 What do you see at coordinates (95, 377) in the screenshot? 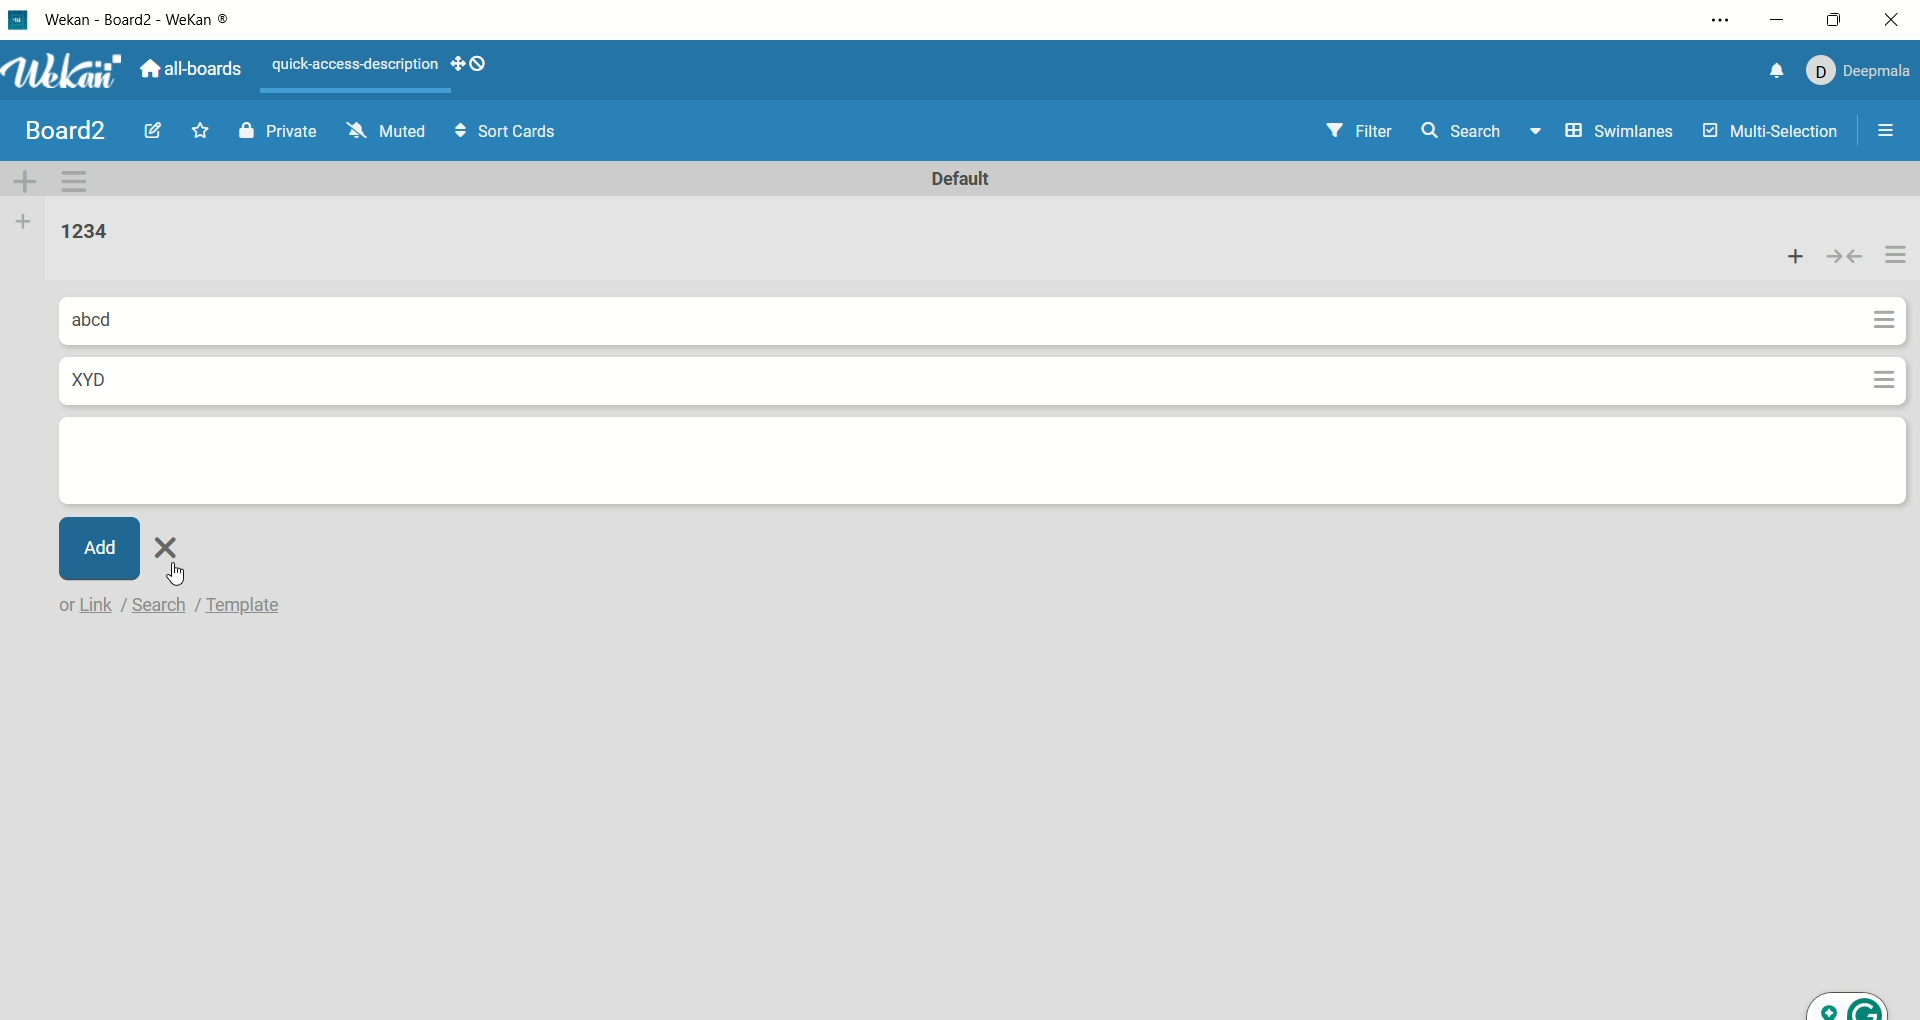
I see `card title` at bounding box center [95, 377].